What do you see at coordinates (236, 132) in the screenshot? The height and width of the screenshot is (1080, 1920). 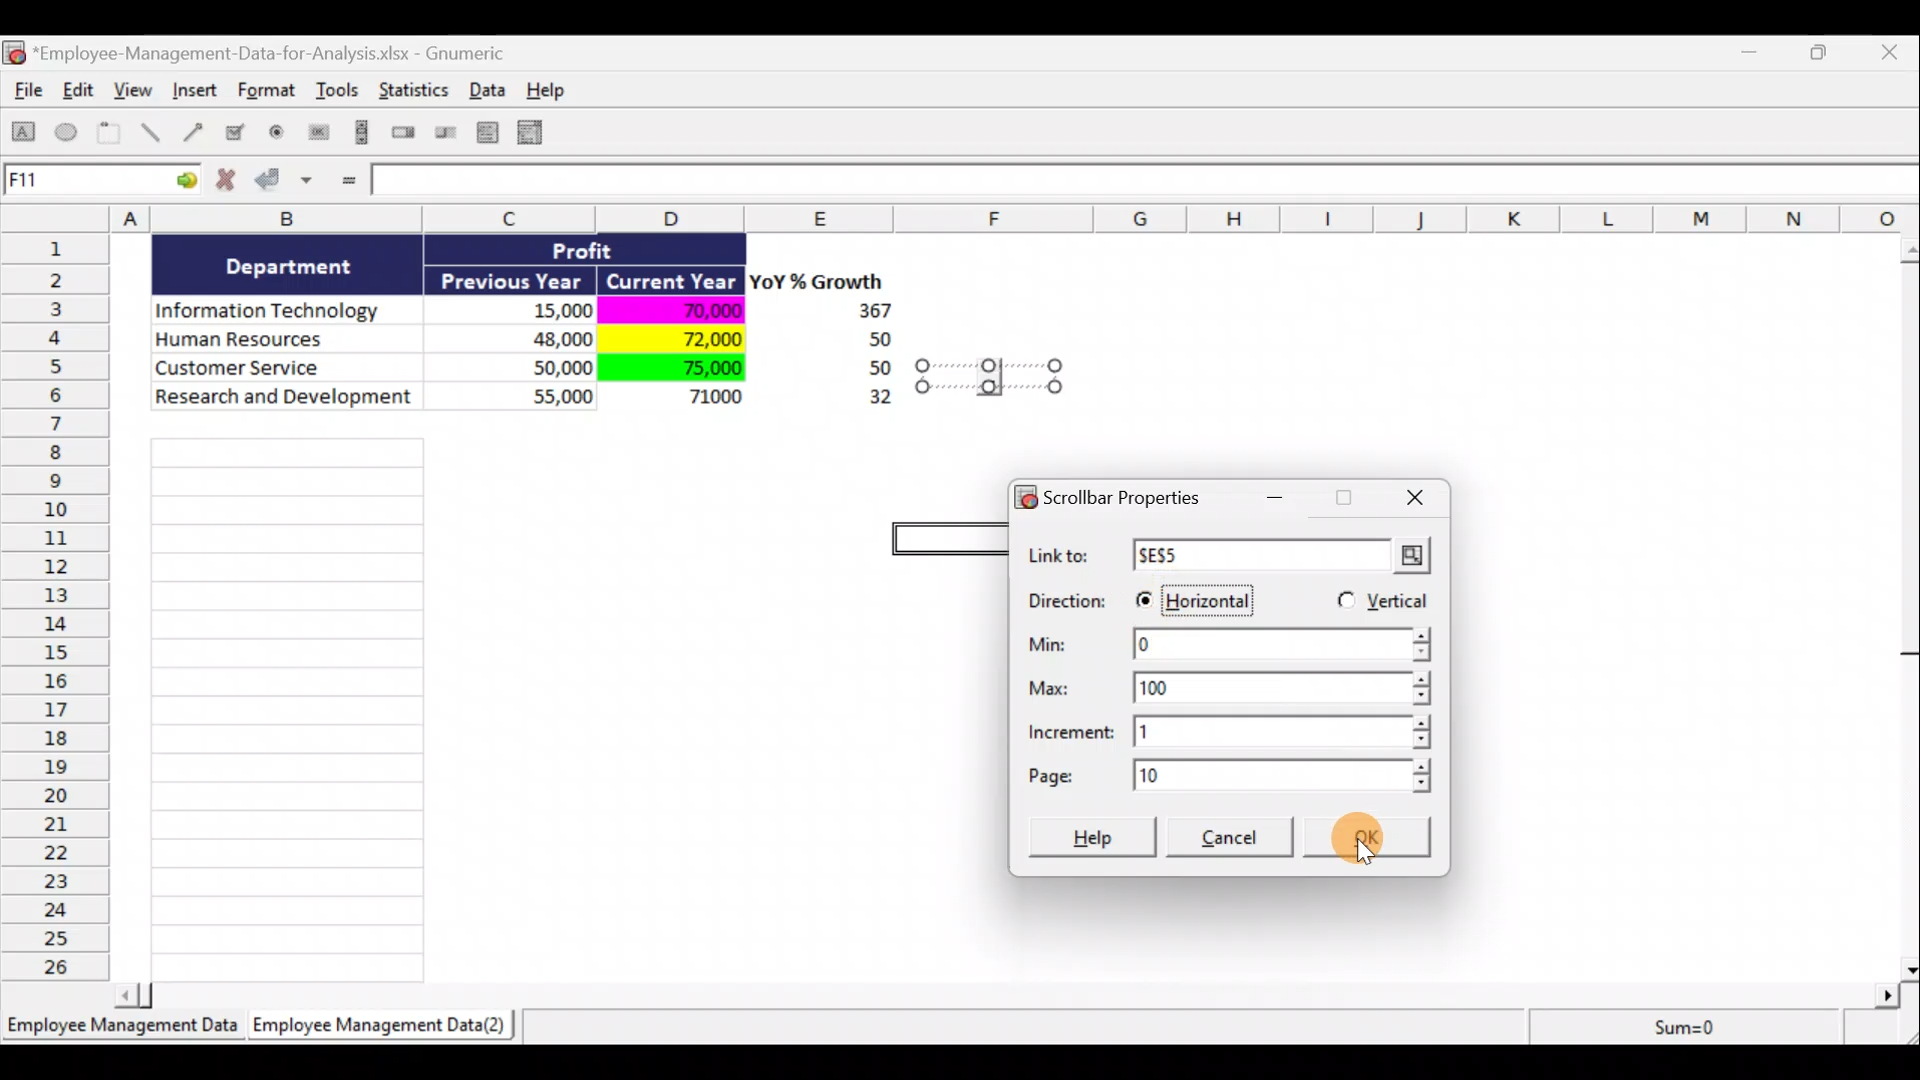 I see `Create a checkbox` at bounding box center [236, 132].